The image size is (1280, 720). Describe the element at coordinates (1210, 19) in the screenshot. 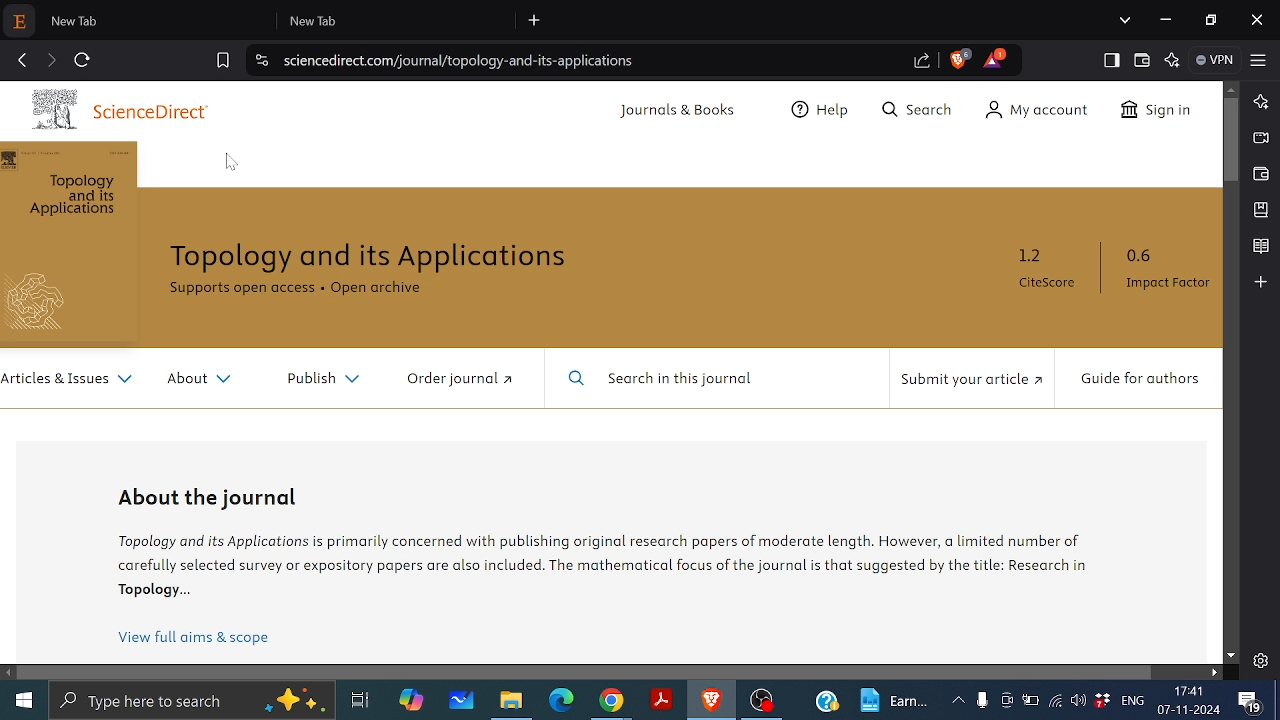

I see `Restore down` at that location.